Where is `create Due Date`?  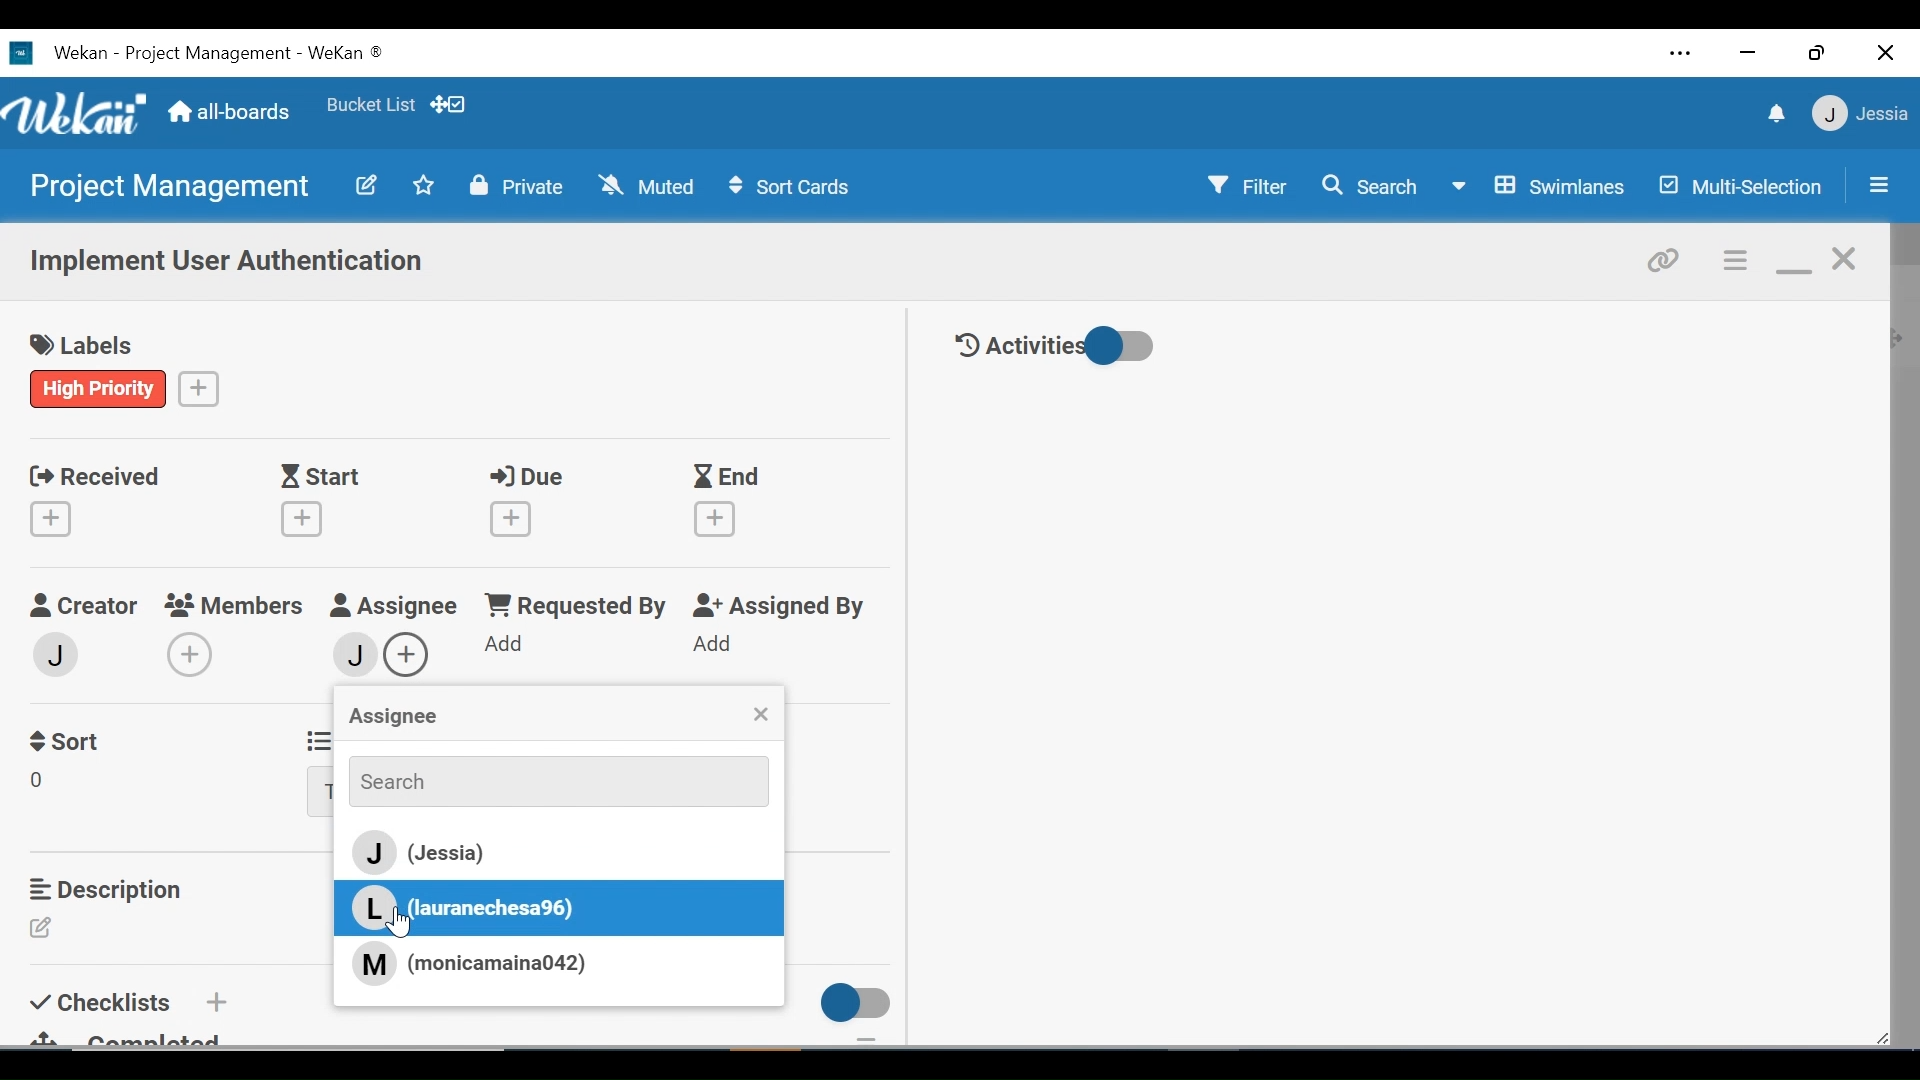 create Due Date is located at coordinates (512, 519).